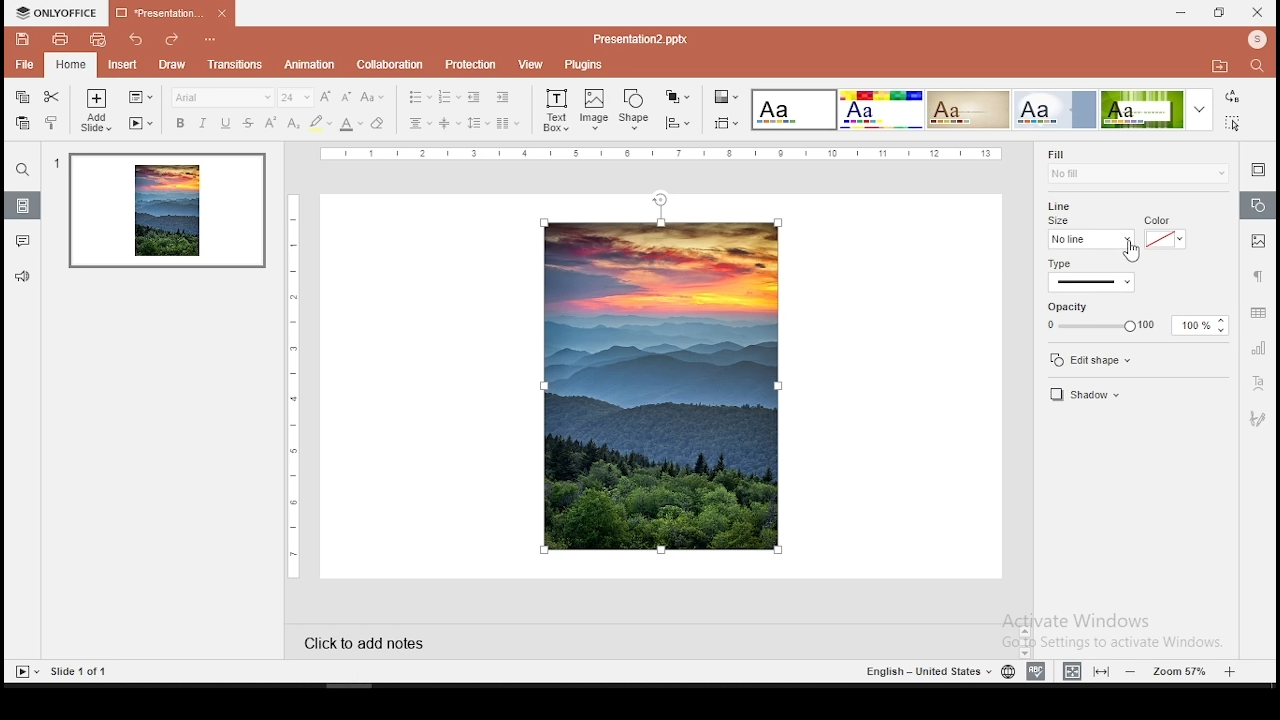  What do you see at coordinates (139, 125) in the screenshot?
I see `start slideshow` at bounding box center [139, 125].